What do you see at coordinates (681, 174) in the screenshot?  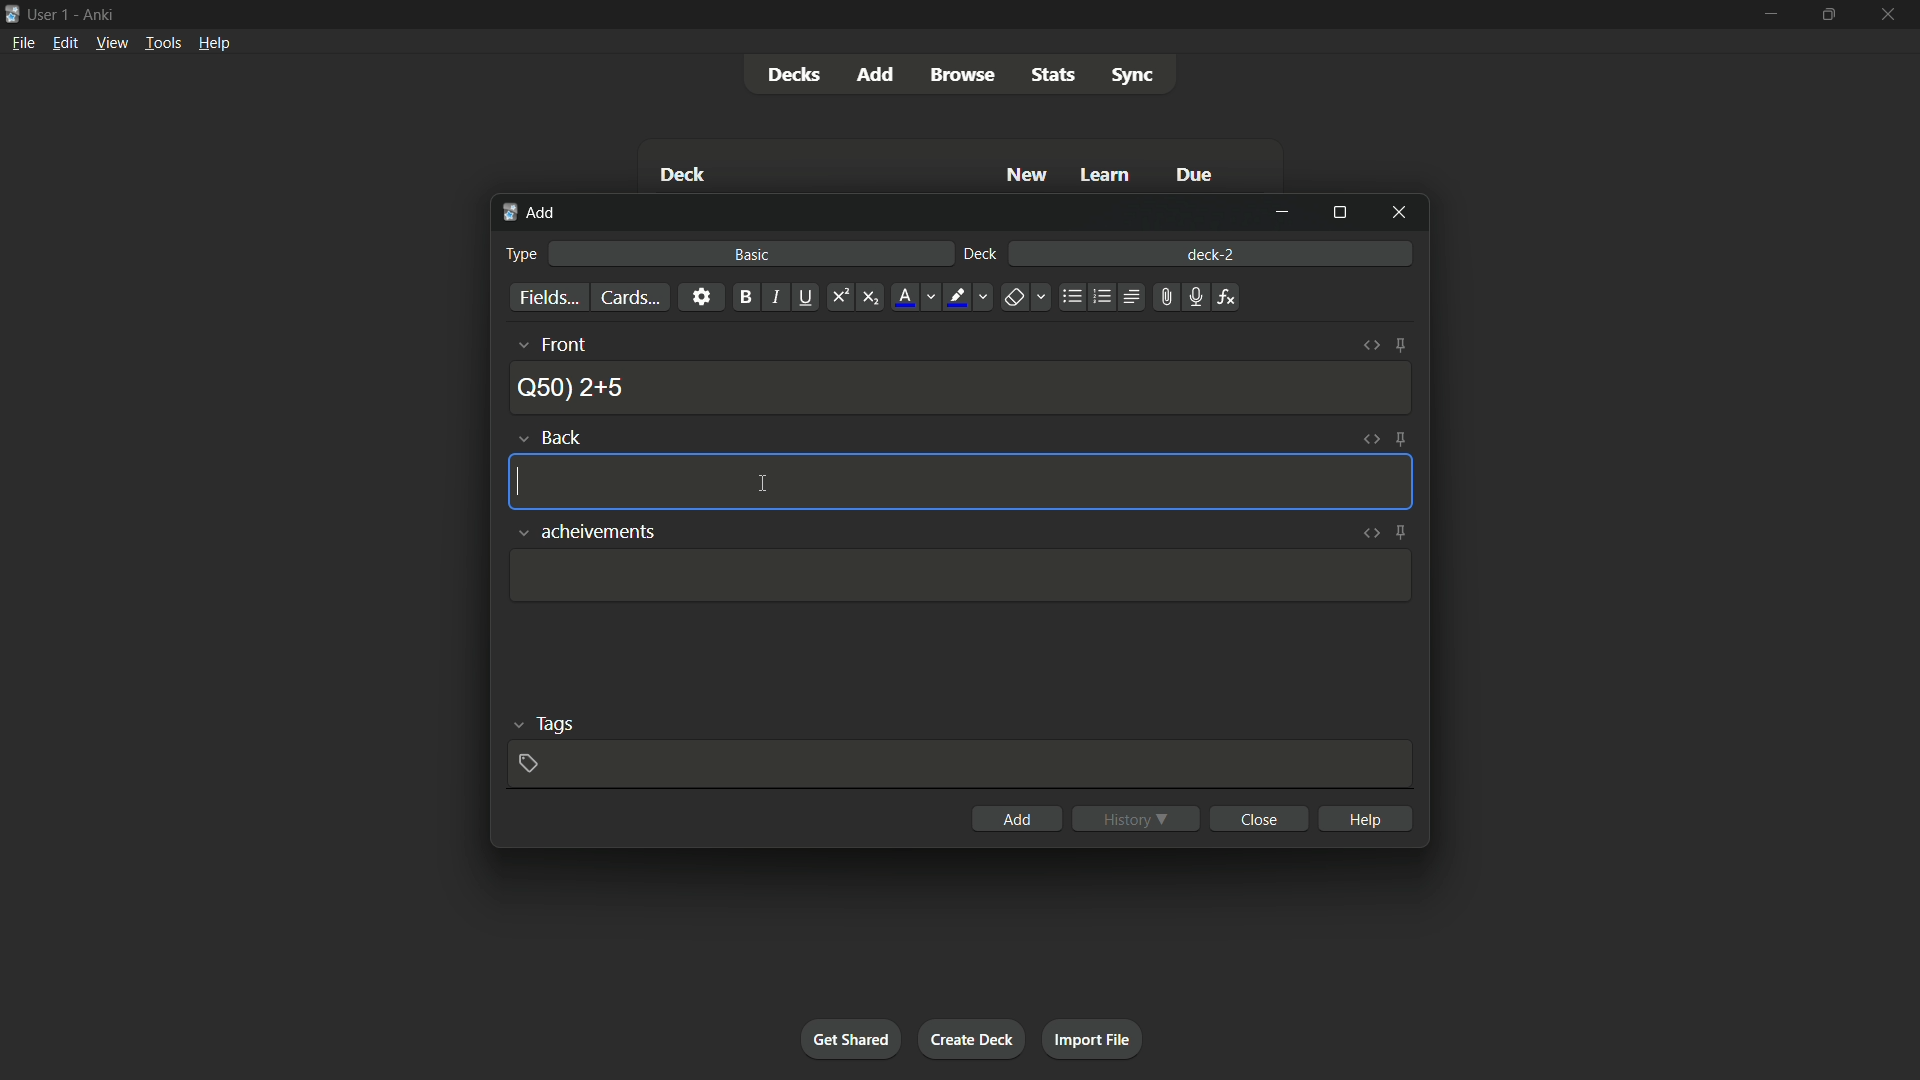 I see `Deck` at bounding box center [681, 174].